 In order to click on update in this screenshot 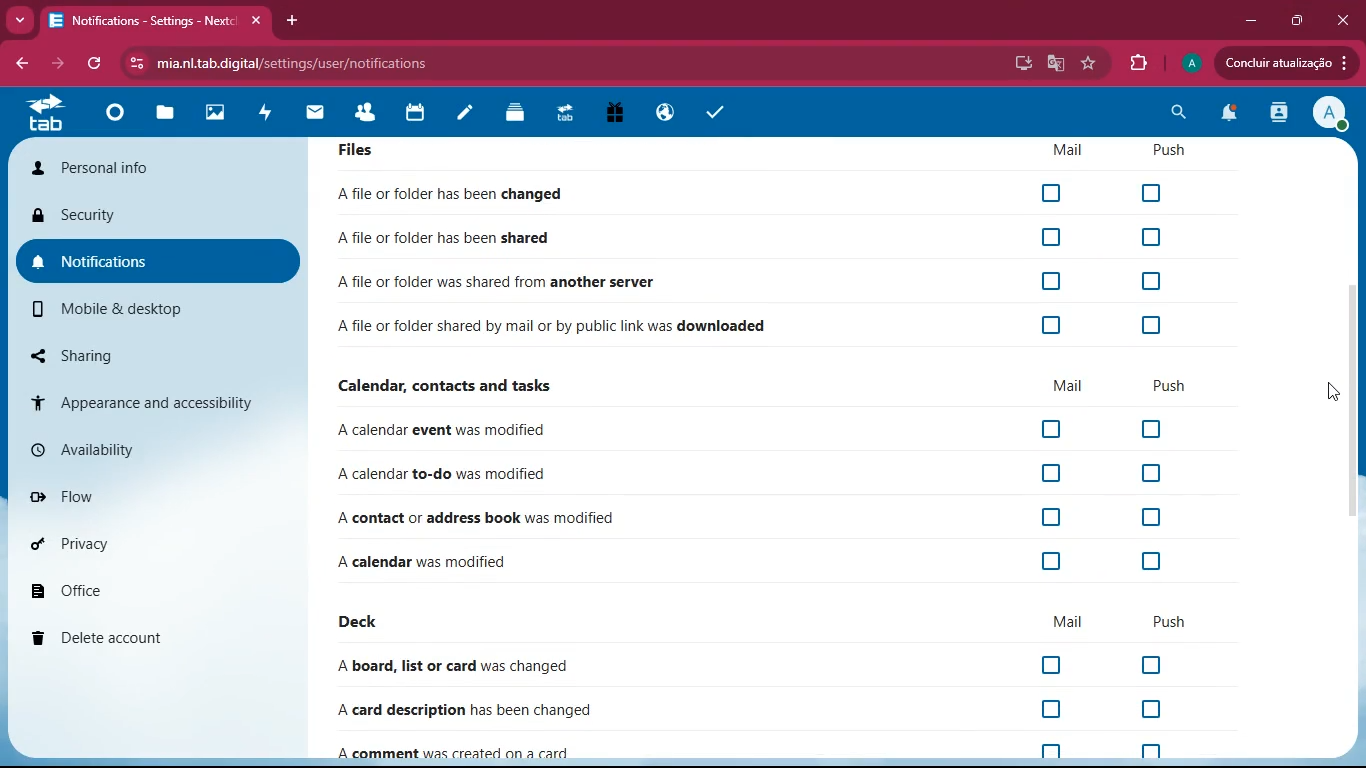, I will do `click(1284, 63)`.